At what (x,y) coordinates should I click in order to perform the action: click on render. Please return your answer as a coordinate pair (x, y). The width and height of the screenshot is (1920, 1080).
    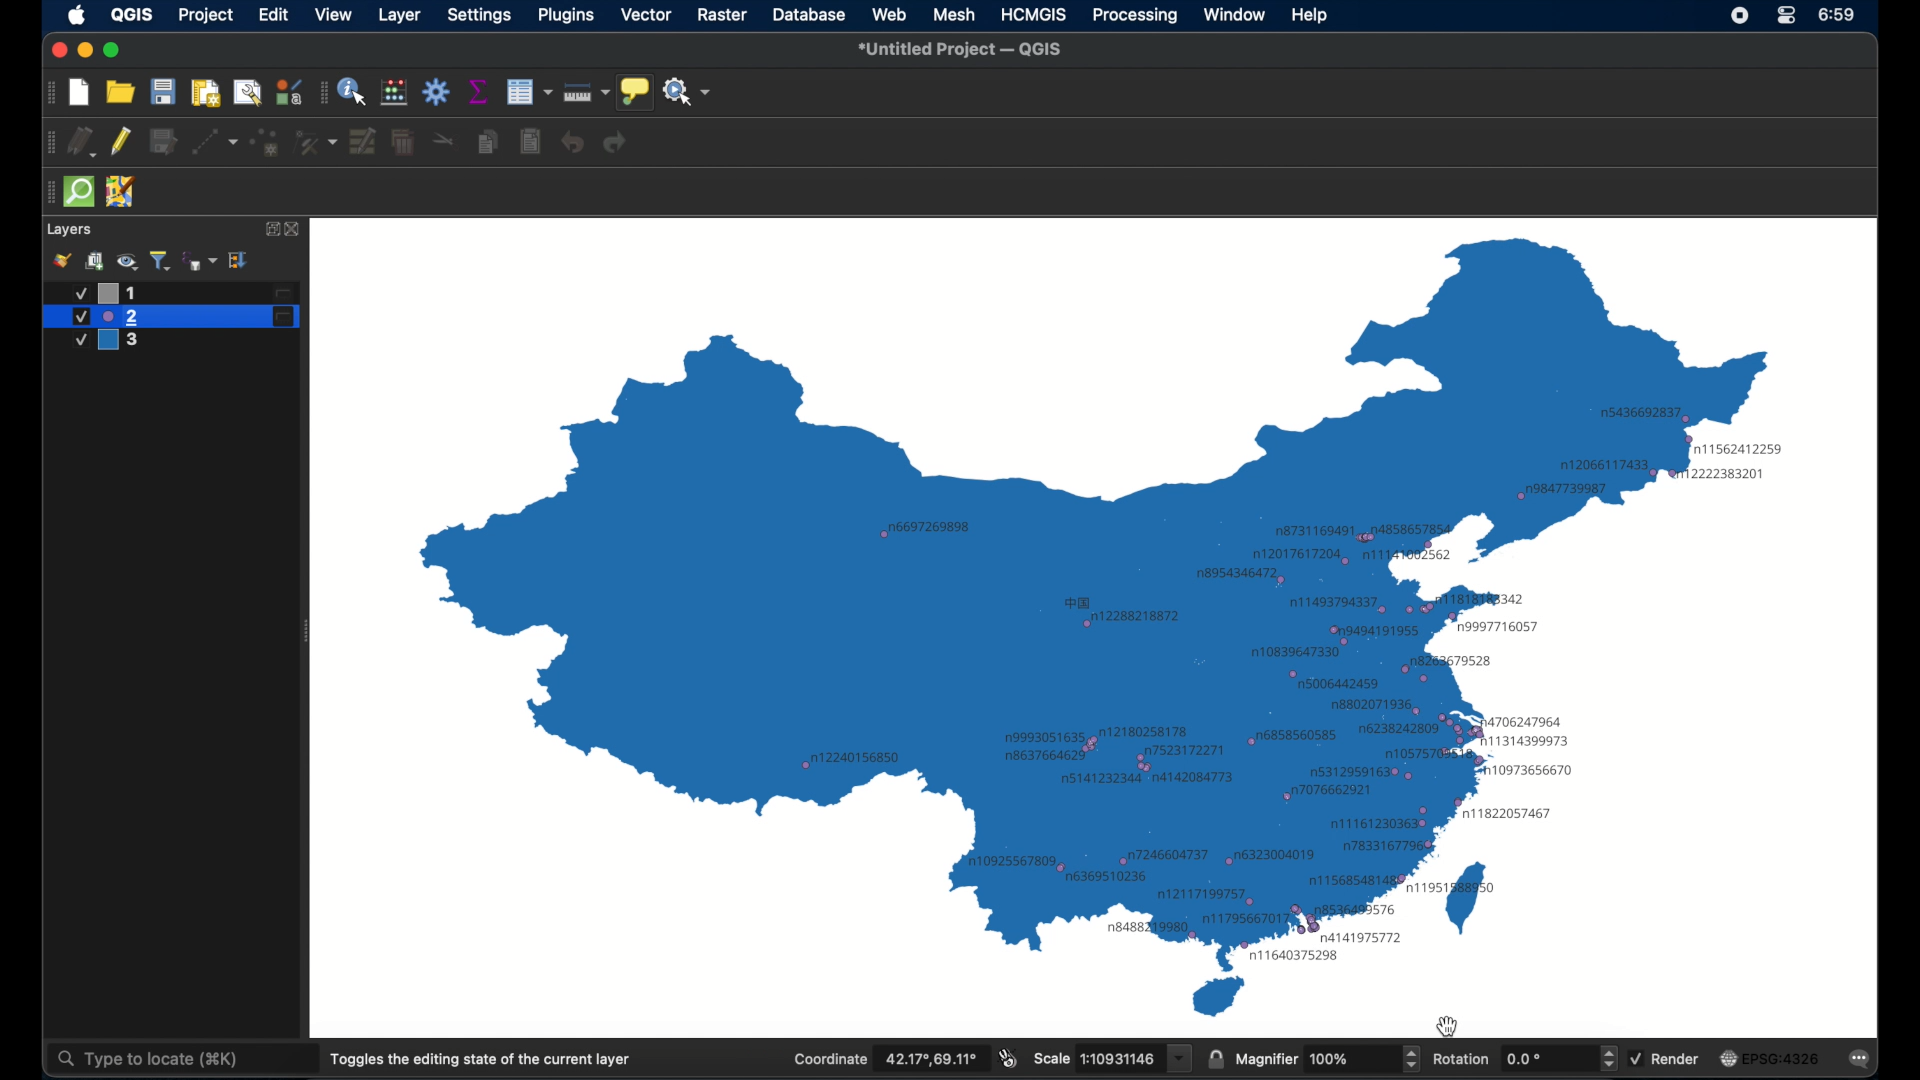
    Looking at the image, I should click on (1664, 1056).